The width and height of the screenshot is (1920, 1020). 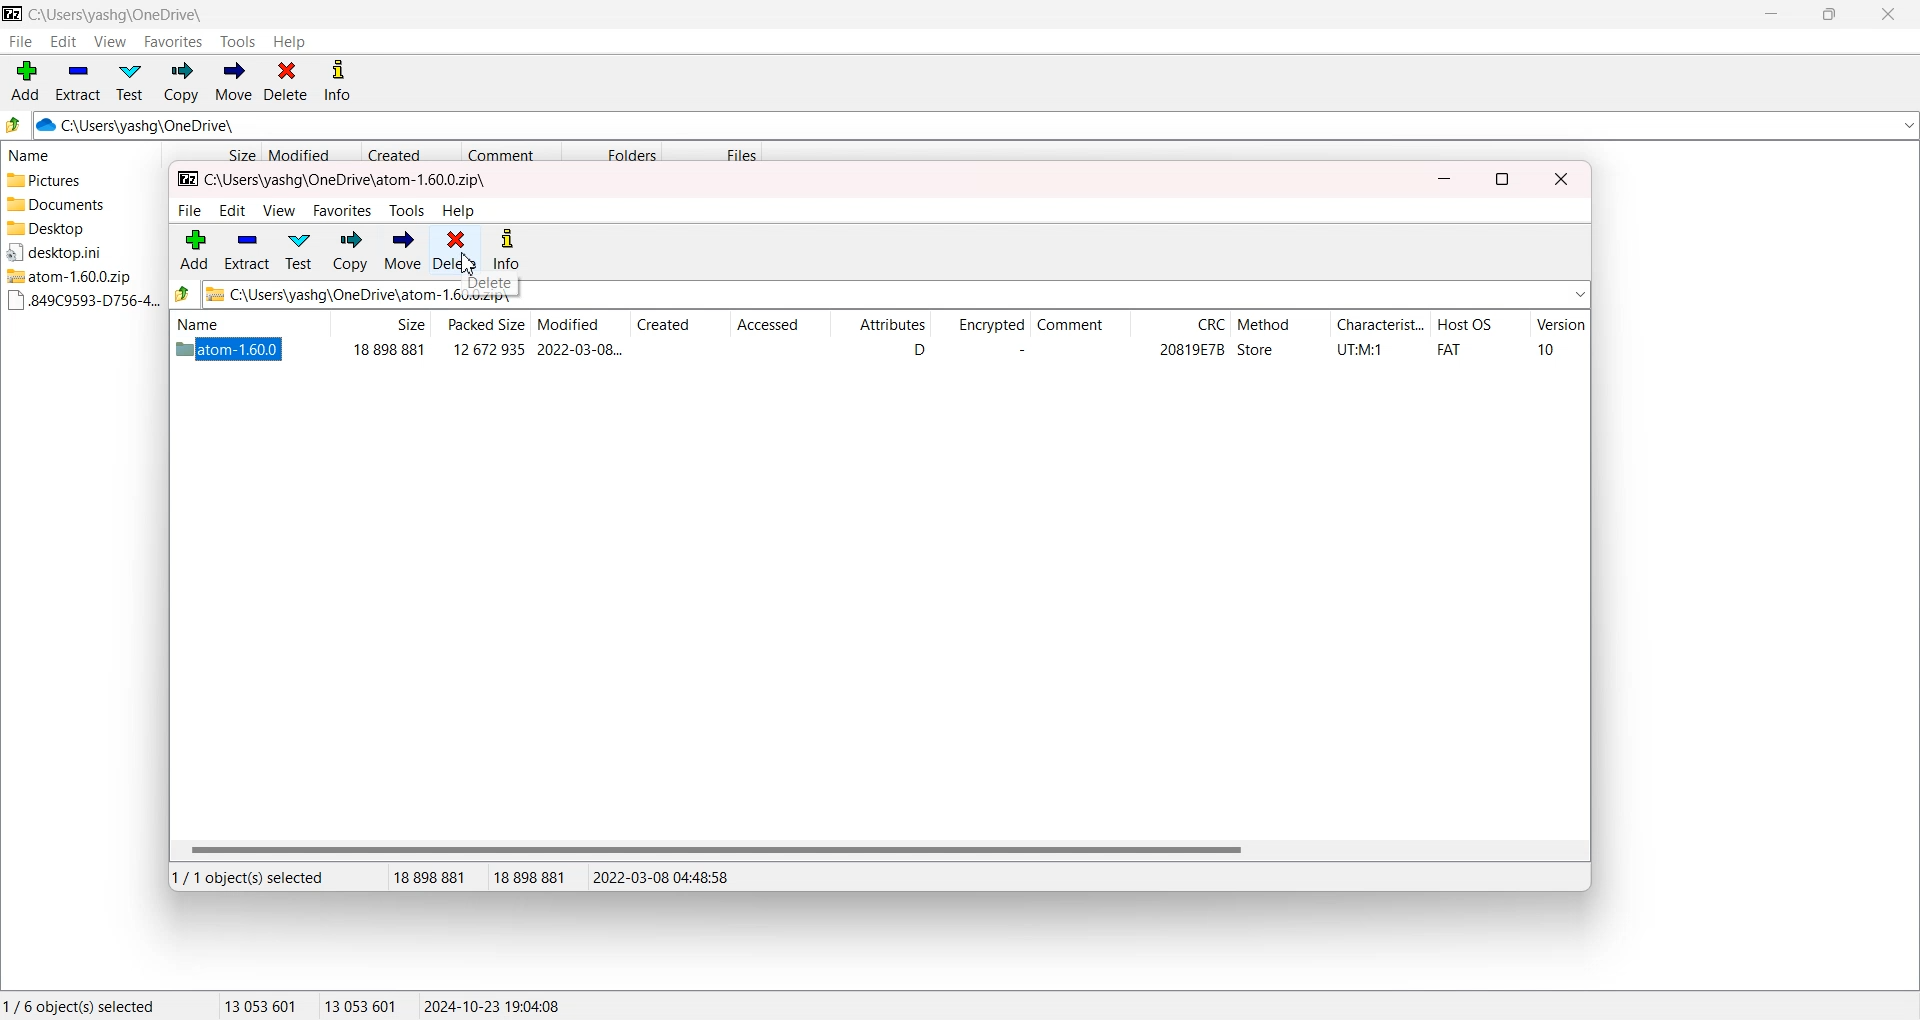 I want to click on Folders, so click(x=611, y=152).